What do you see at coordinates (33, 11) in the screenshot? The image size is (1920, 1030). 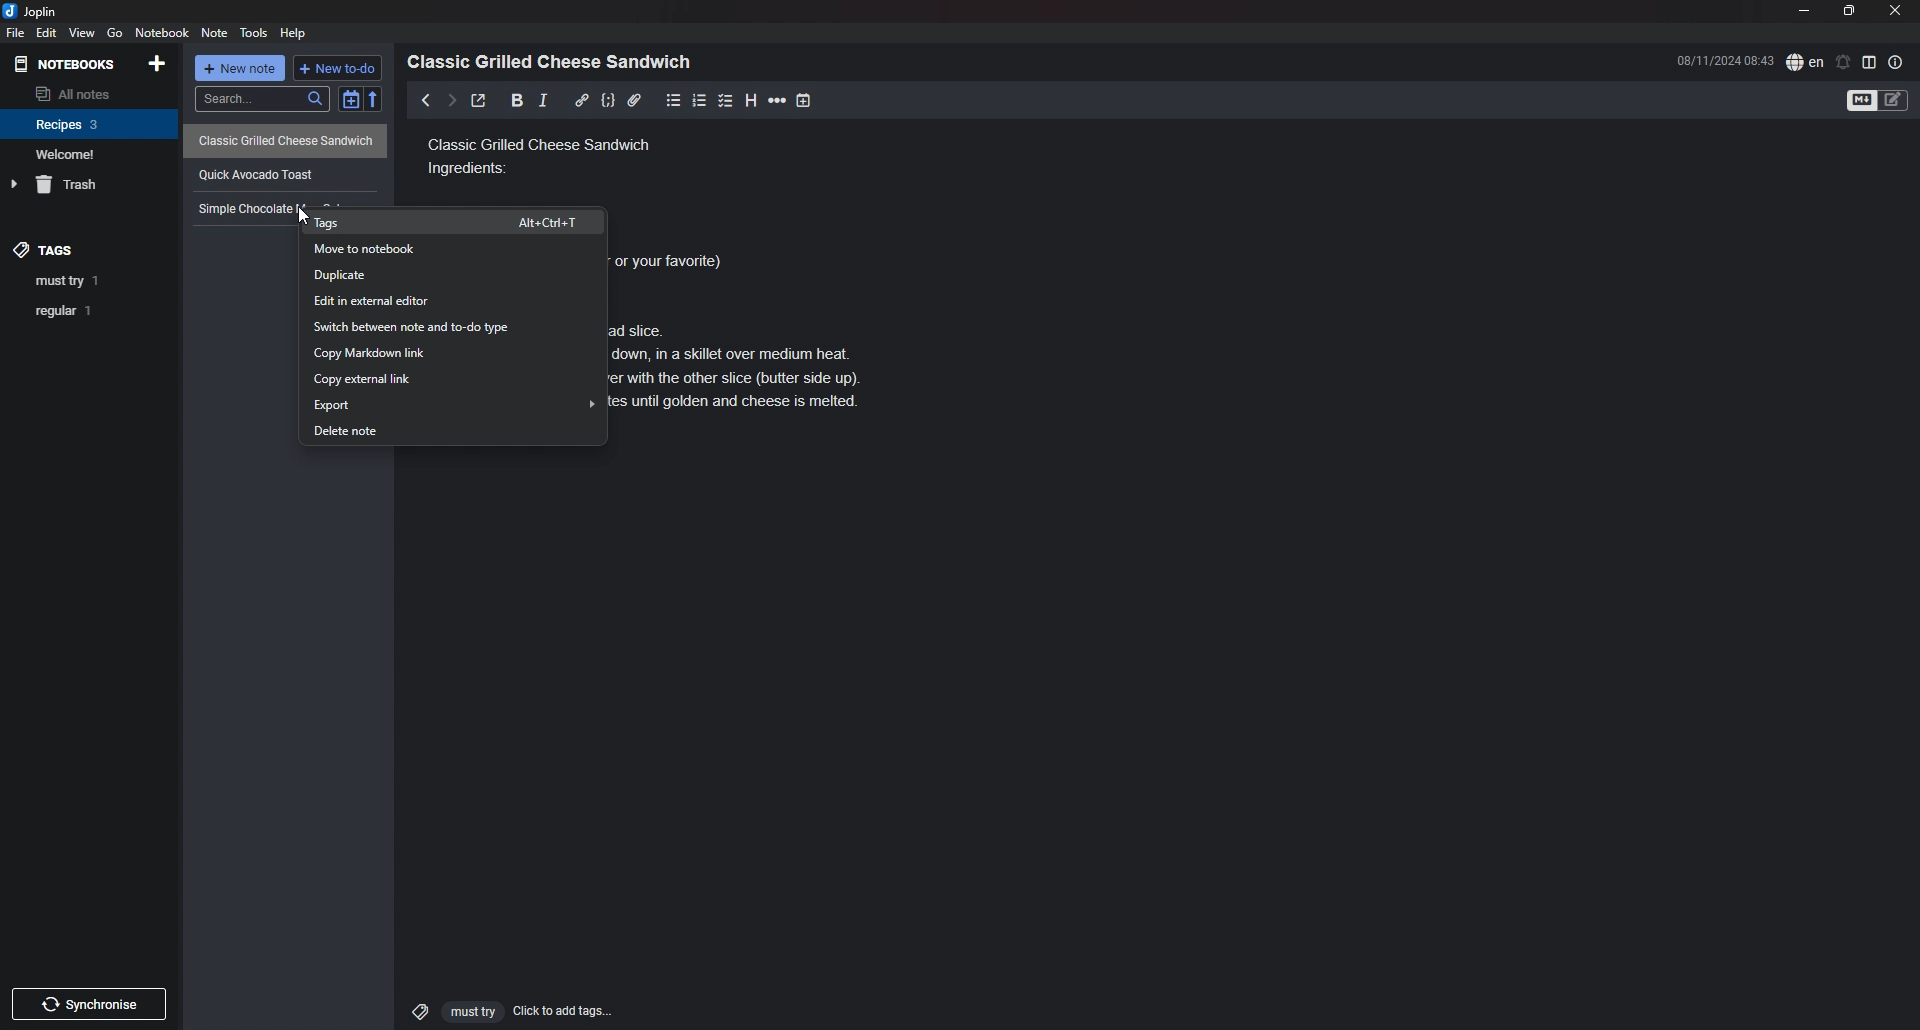 I see `joplin` at bounding box center [33, 11].